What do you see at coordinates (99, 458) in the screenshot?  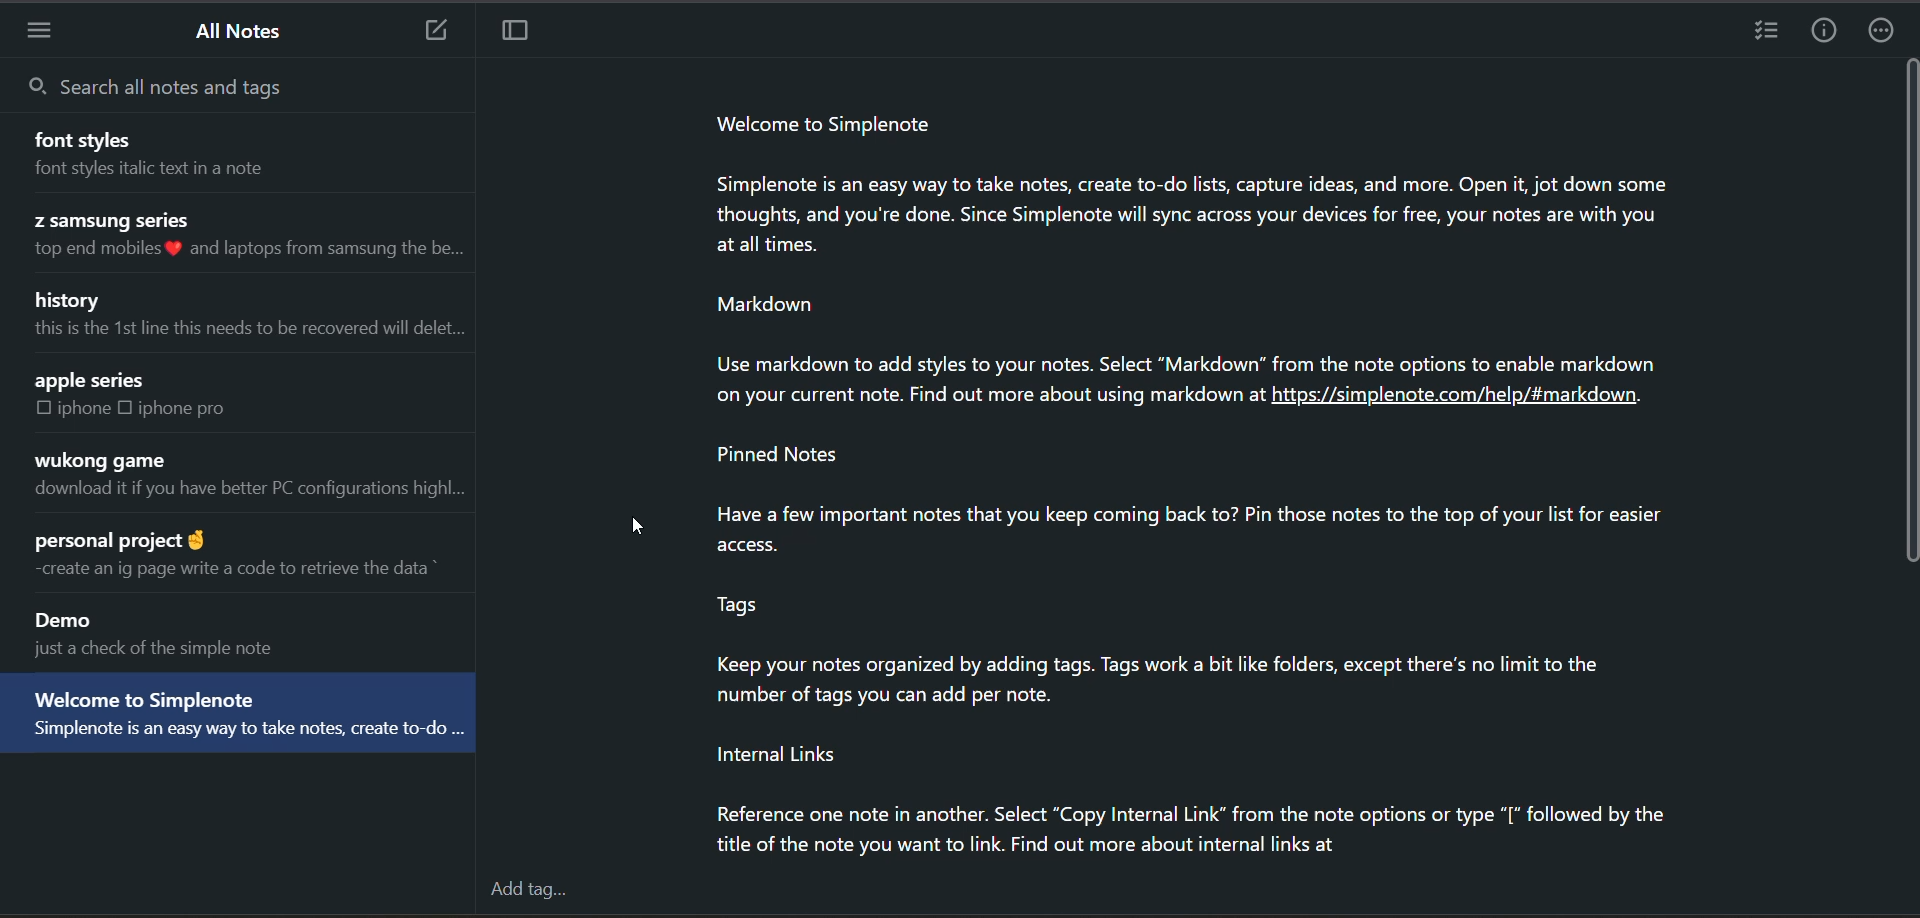 I see `wukong game` at bounding box center [99, 458].